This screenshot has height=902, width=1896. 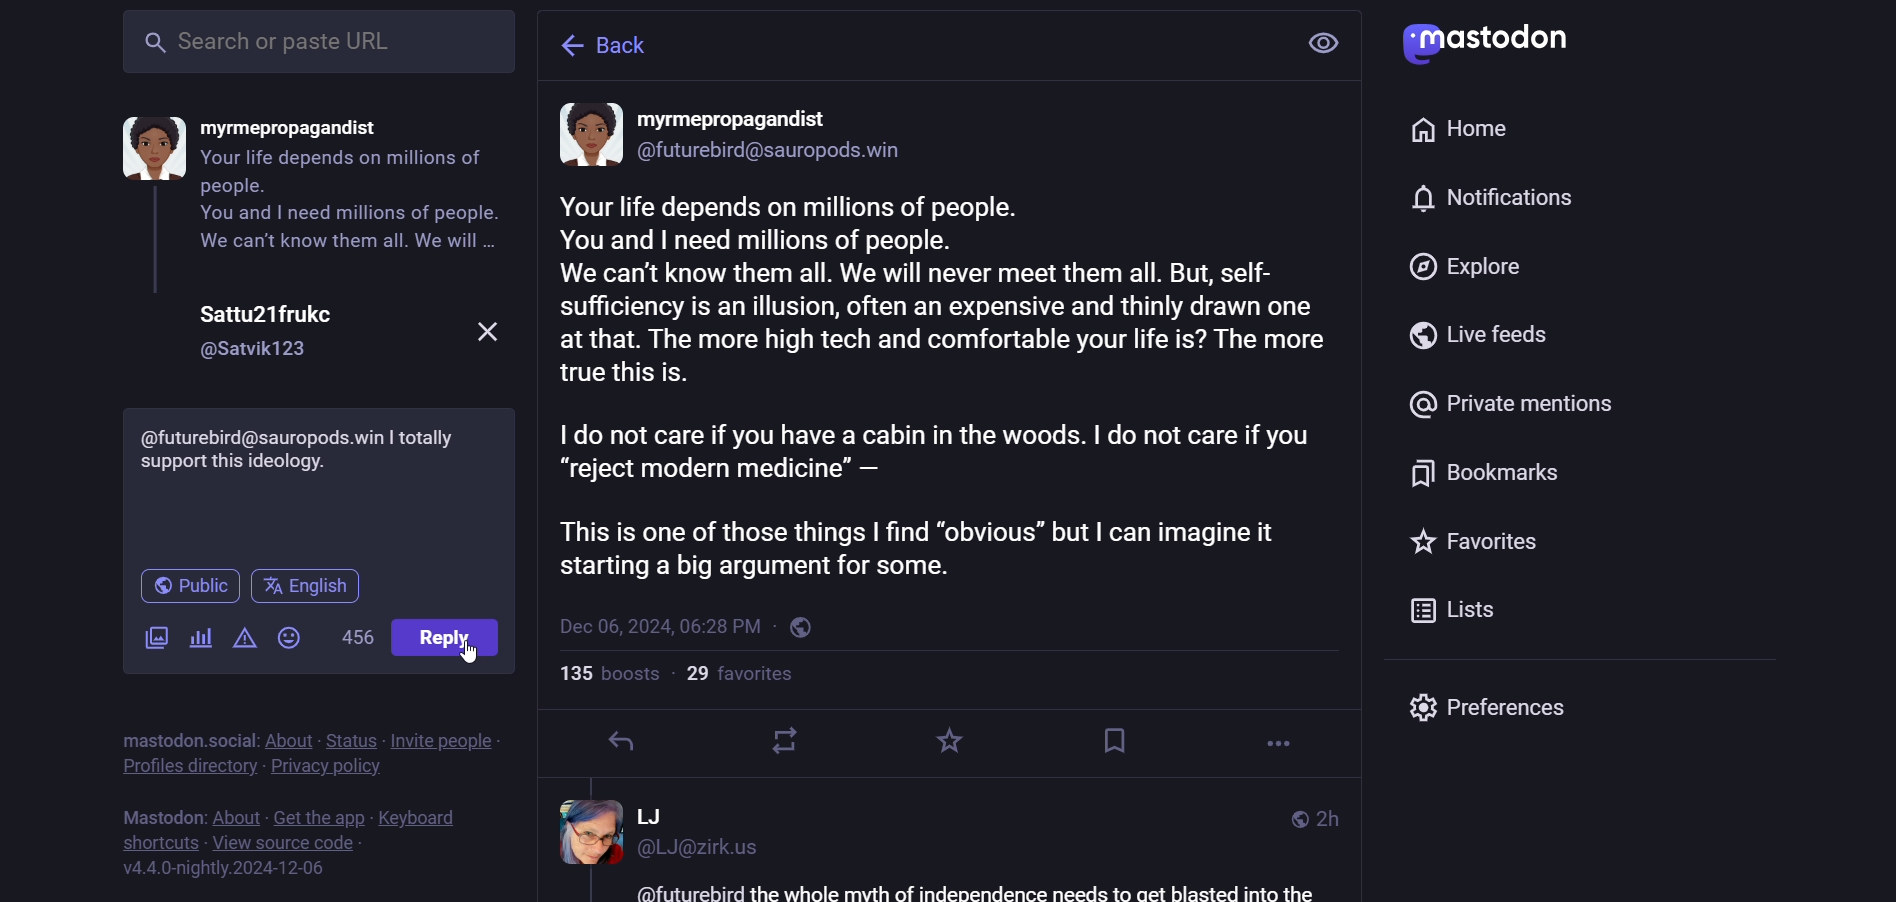 What do you see at coordinates (709, 854) in the screenshot?
I see `id` at bounding box center [709, 854].